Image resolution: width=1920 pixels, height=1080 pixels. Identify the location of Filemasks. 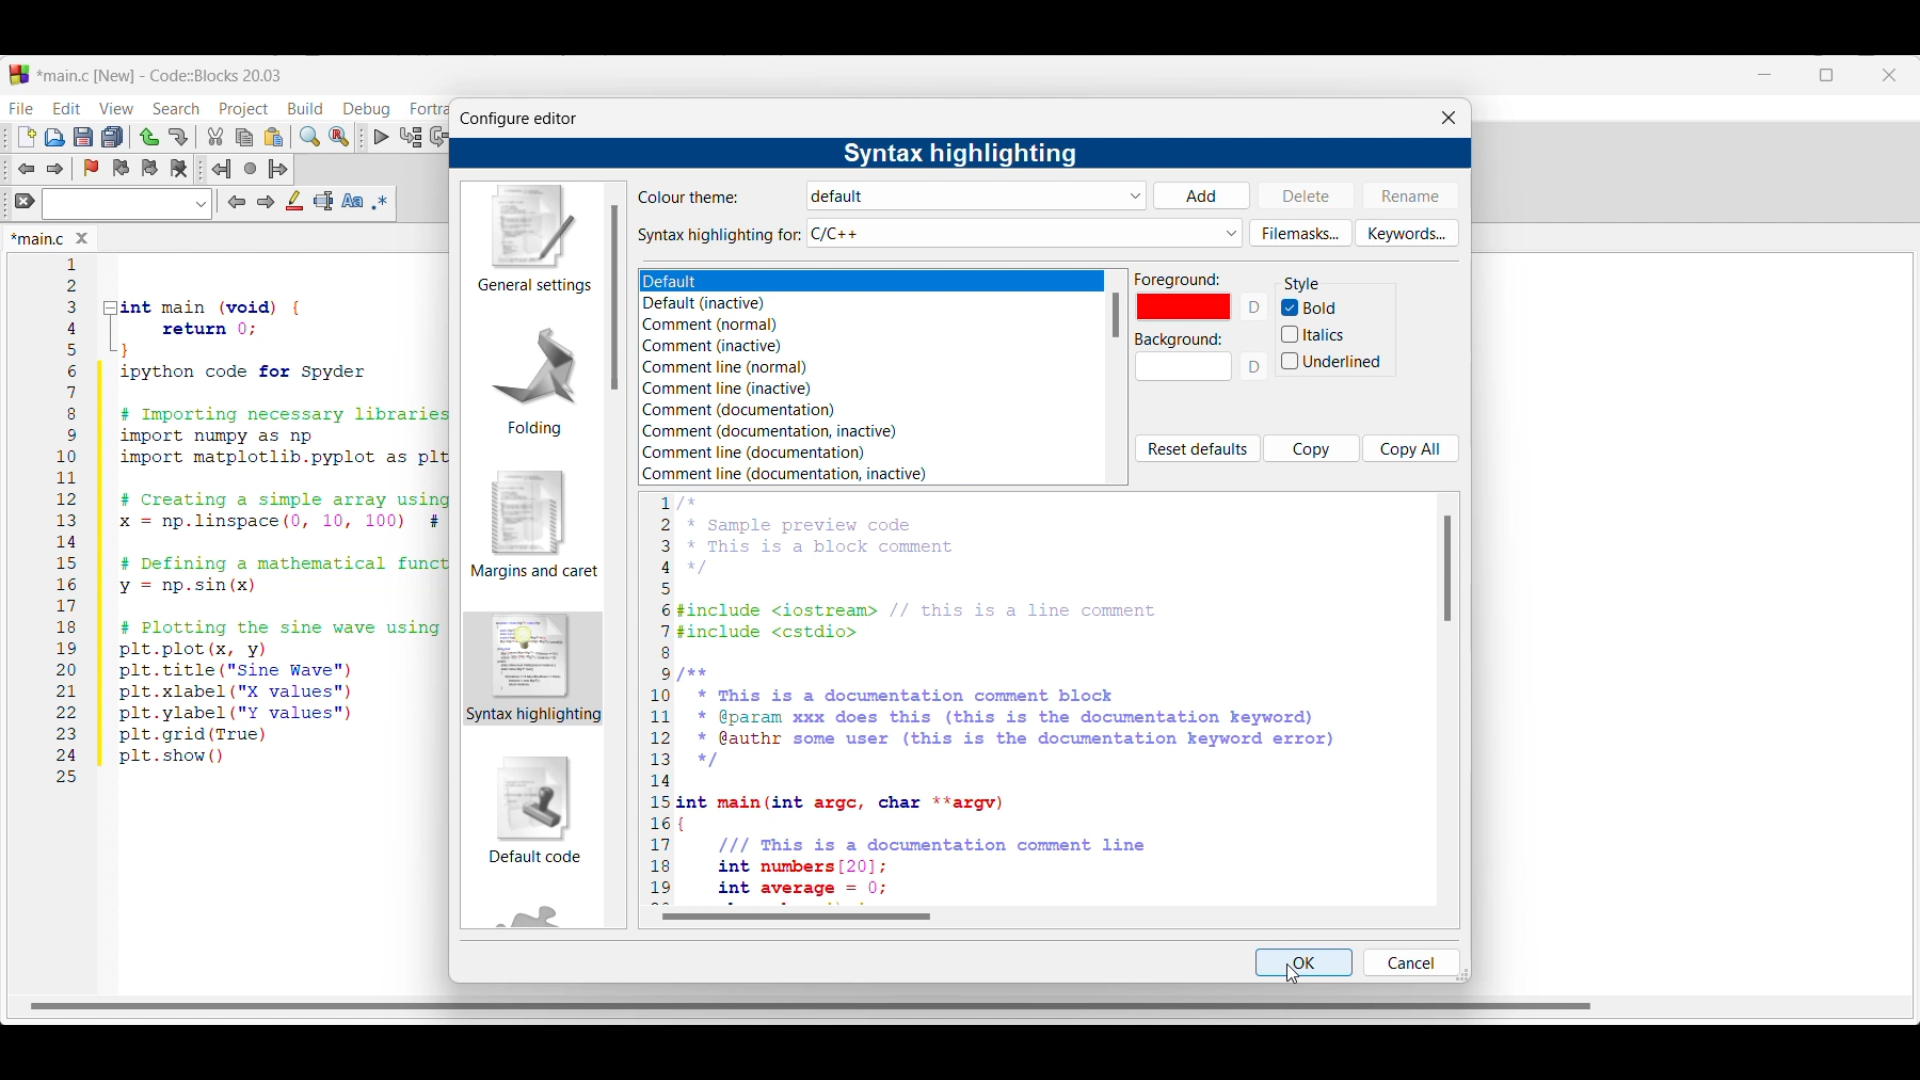
(1301, 233).